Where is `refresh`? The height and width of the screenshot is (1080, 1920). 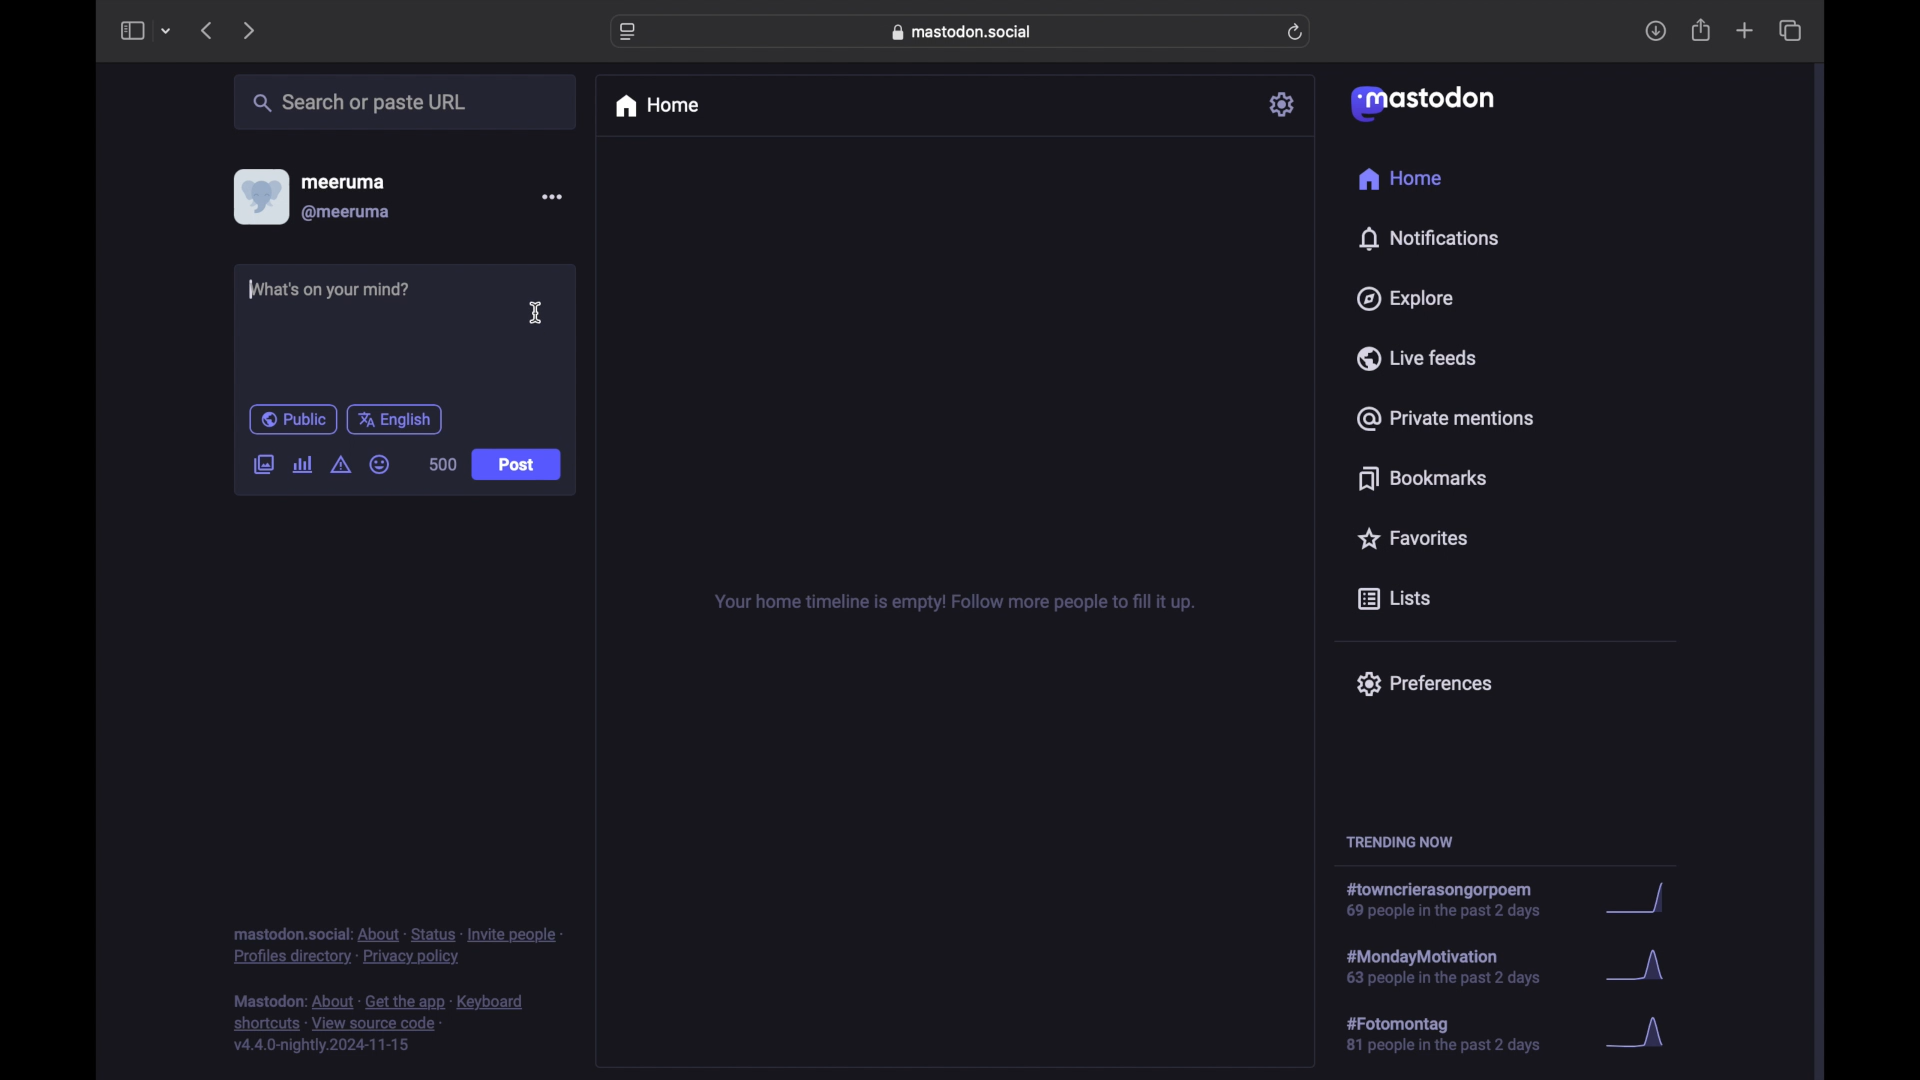
refresh is located at coordinates (1297, 33).